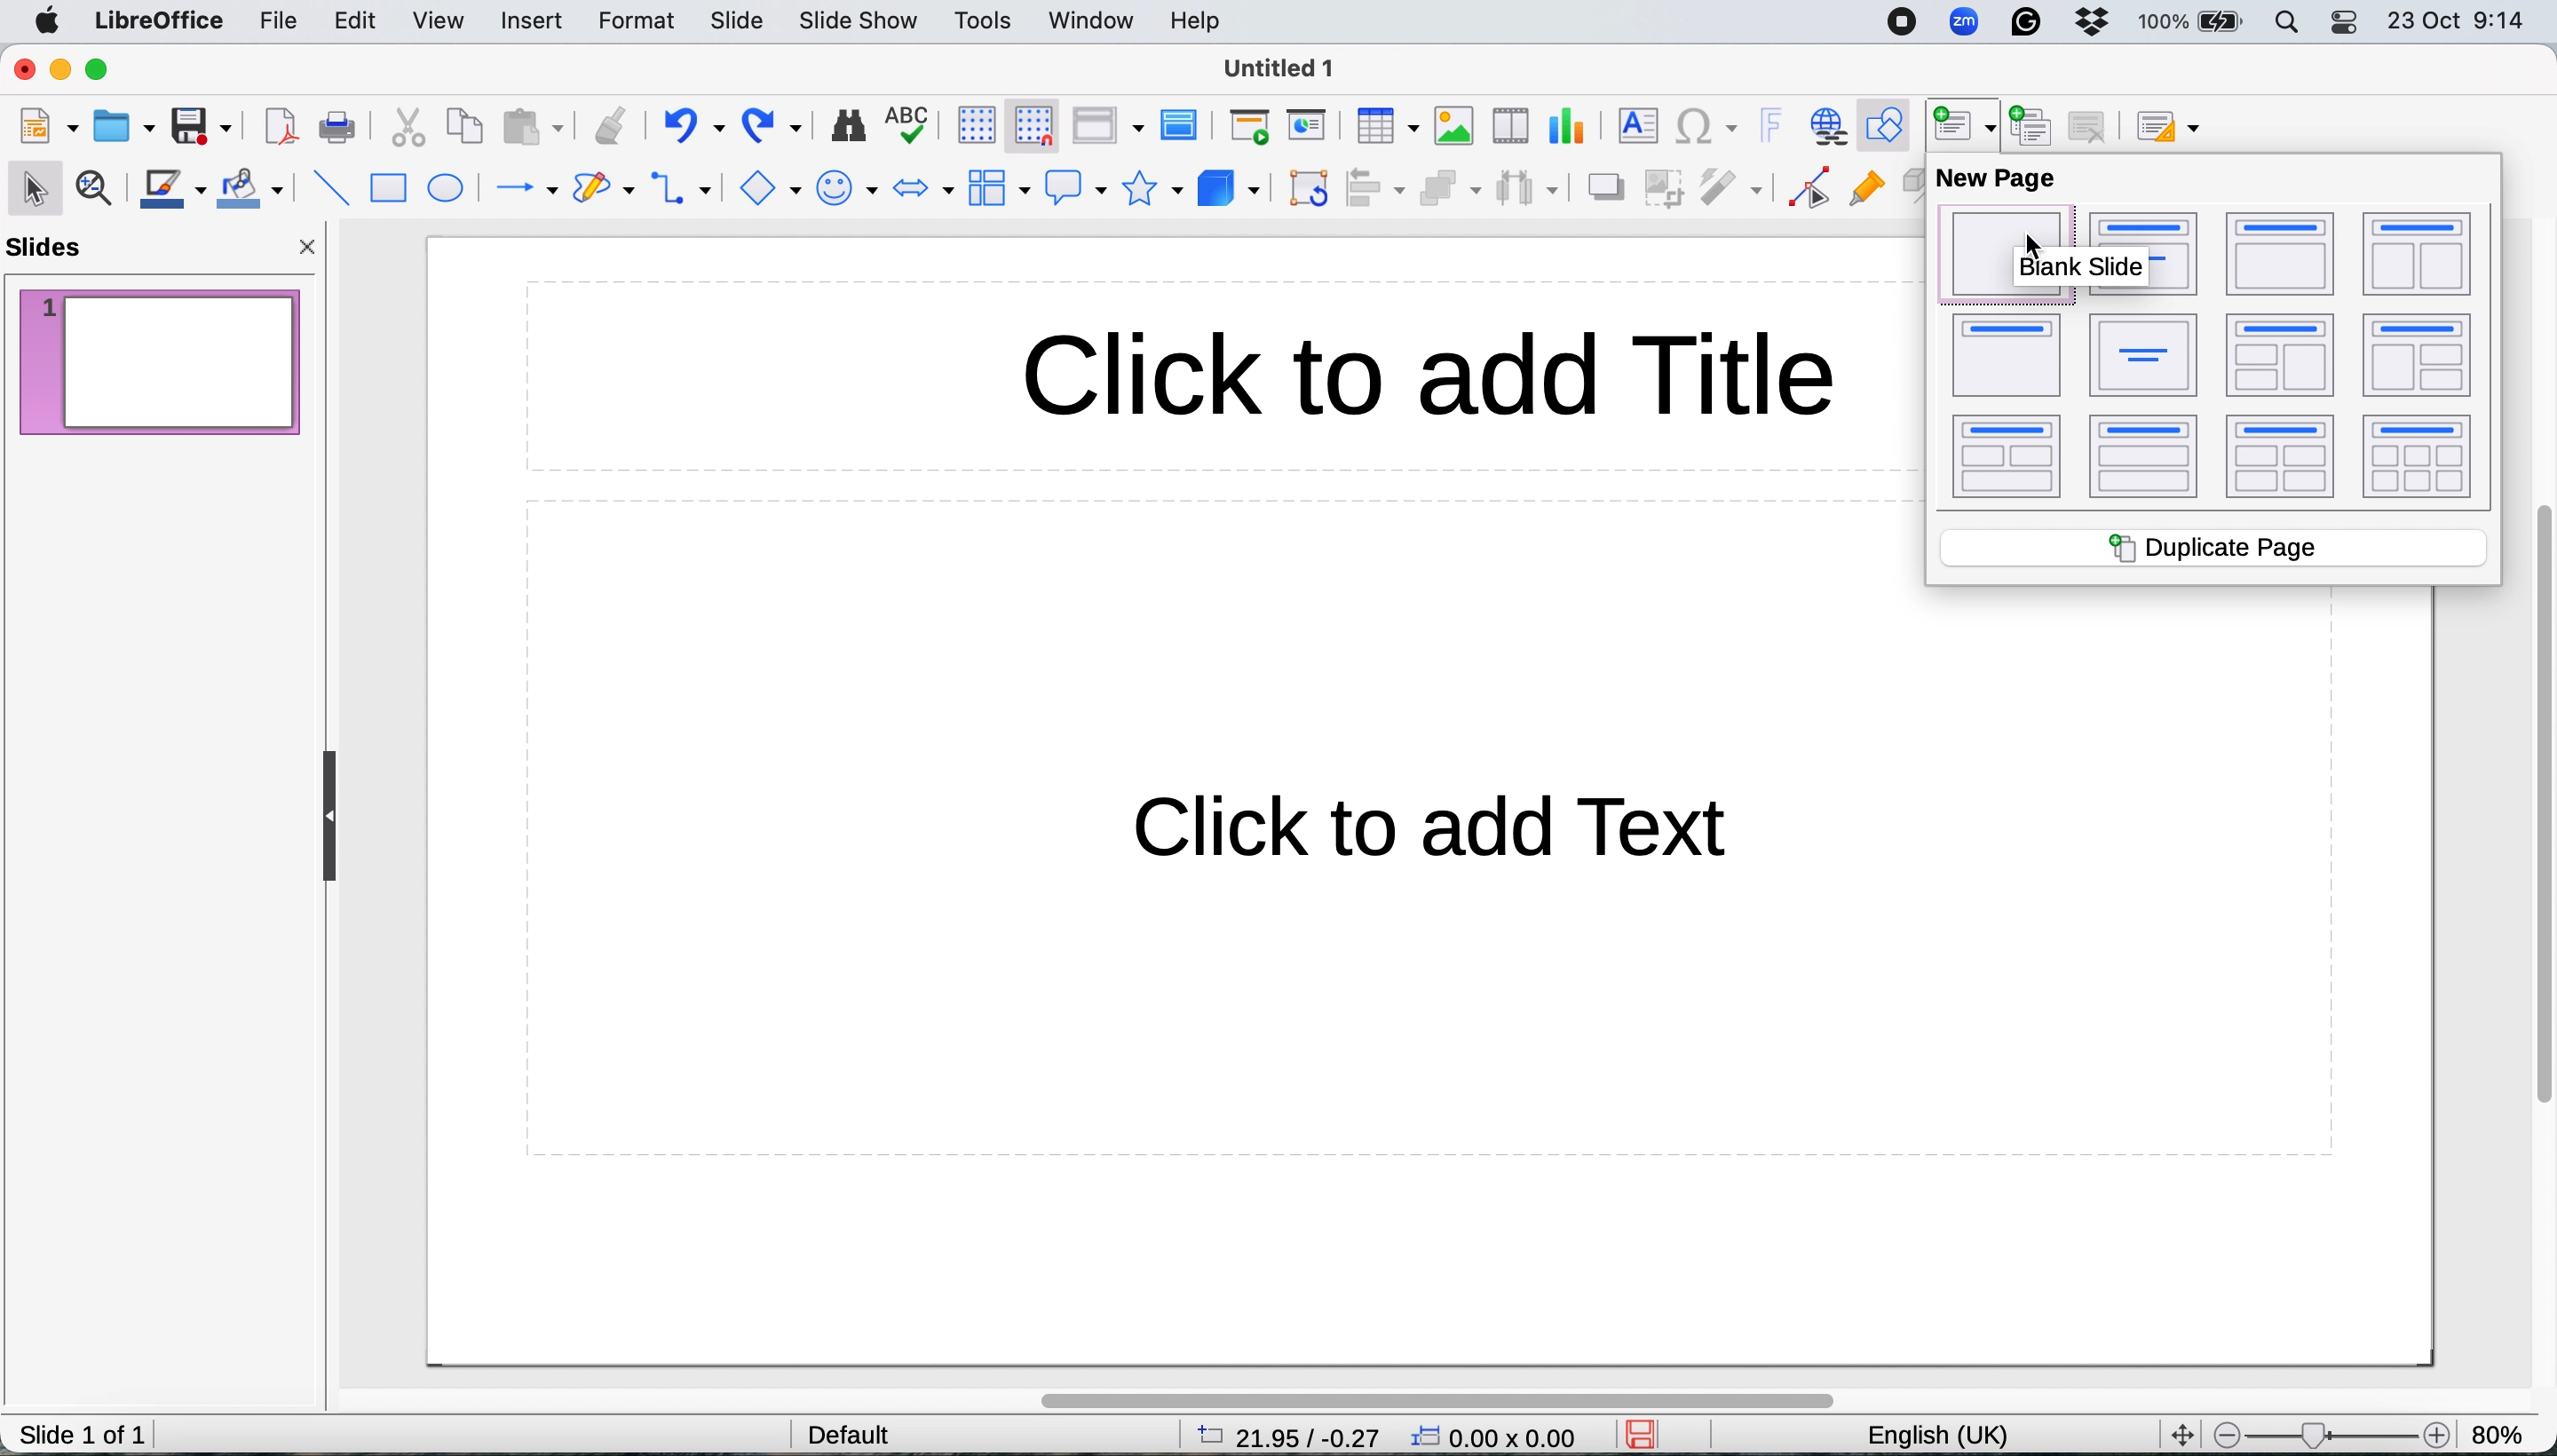  Describe the element at coordinates (2506, 1431) in the screenshot. I see `zoom factor` at that location.